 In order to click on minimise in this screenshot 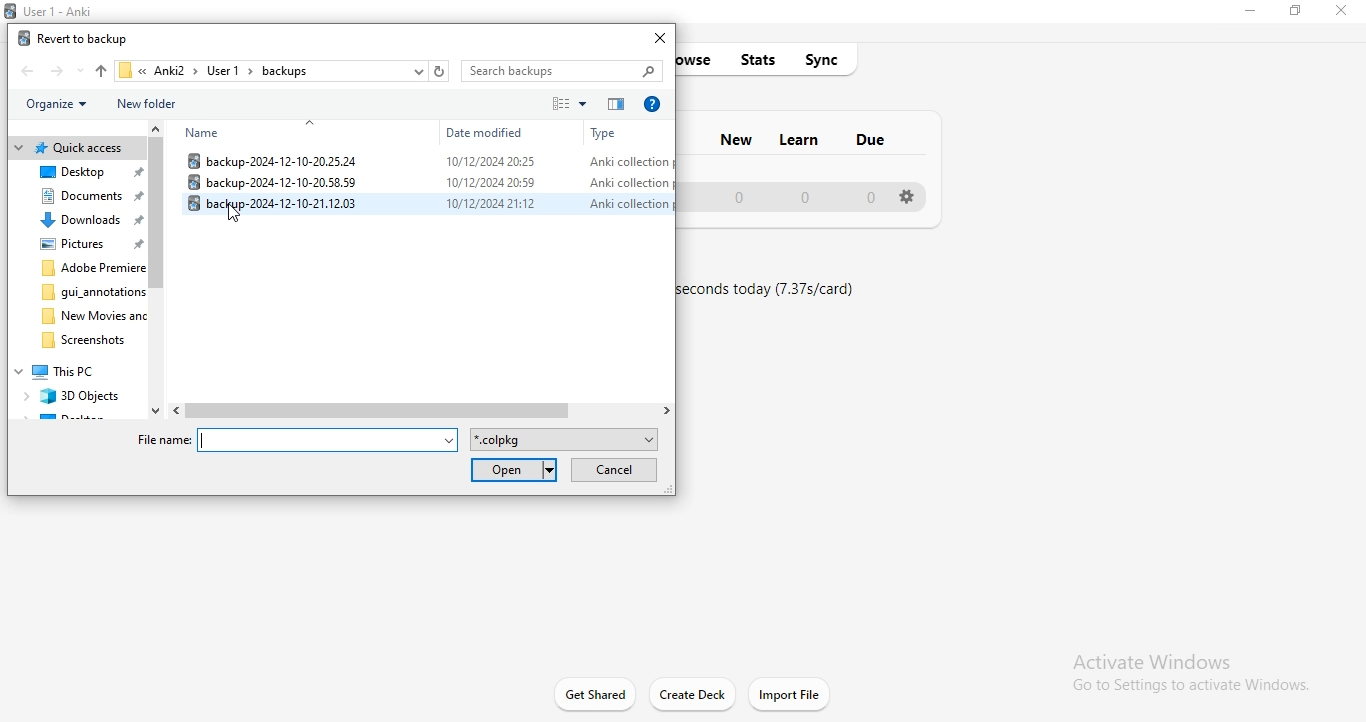, I will do `click(1248, 13)`.